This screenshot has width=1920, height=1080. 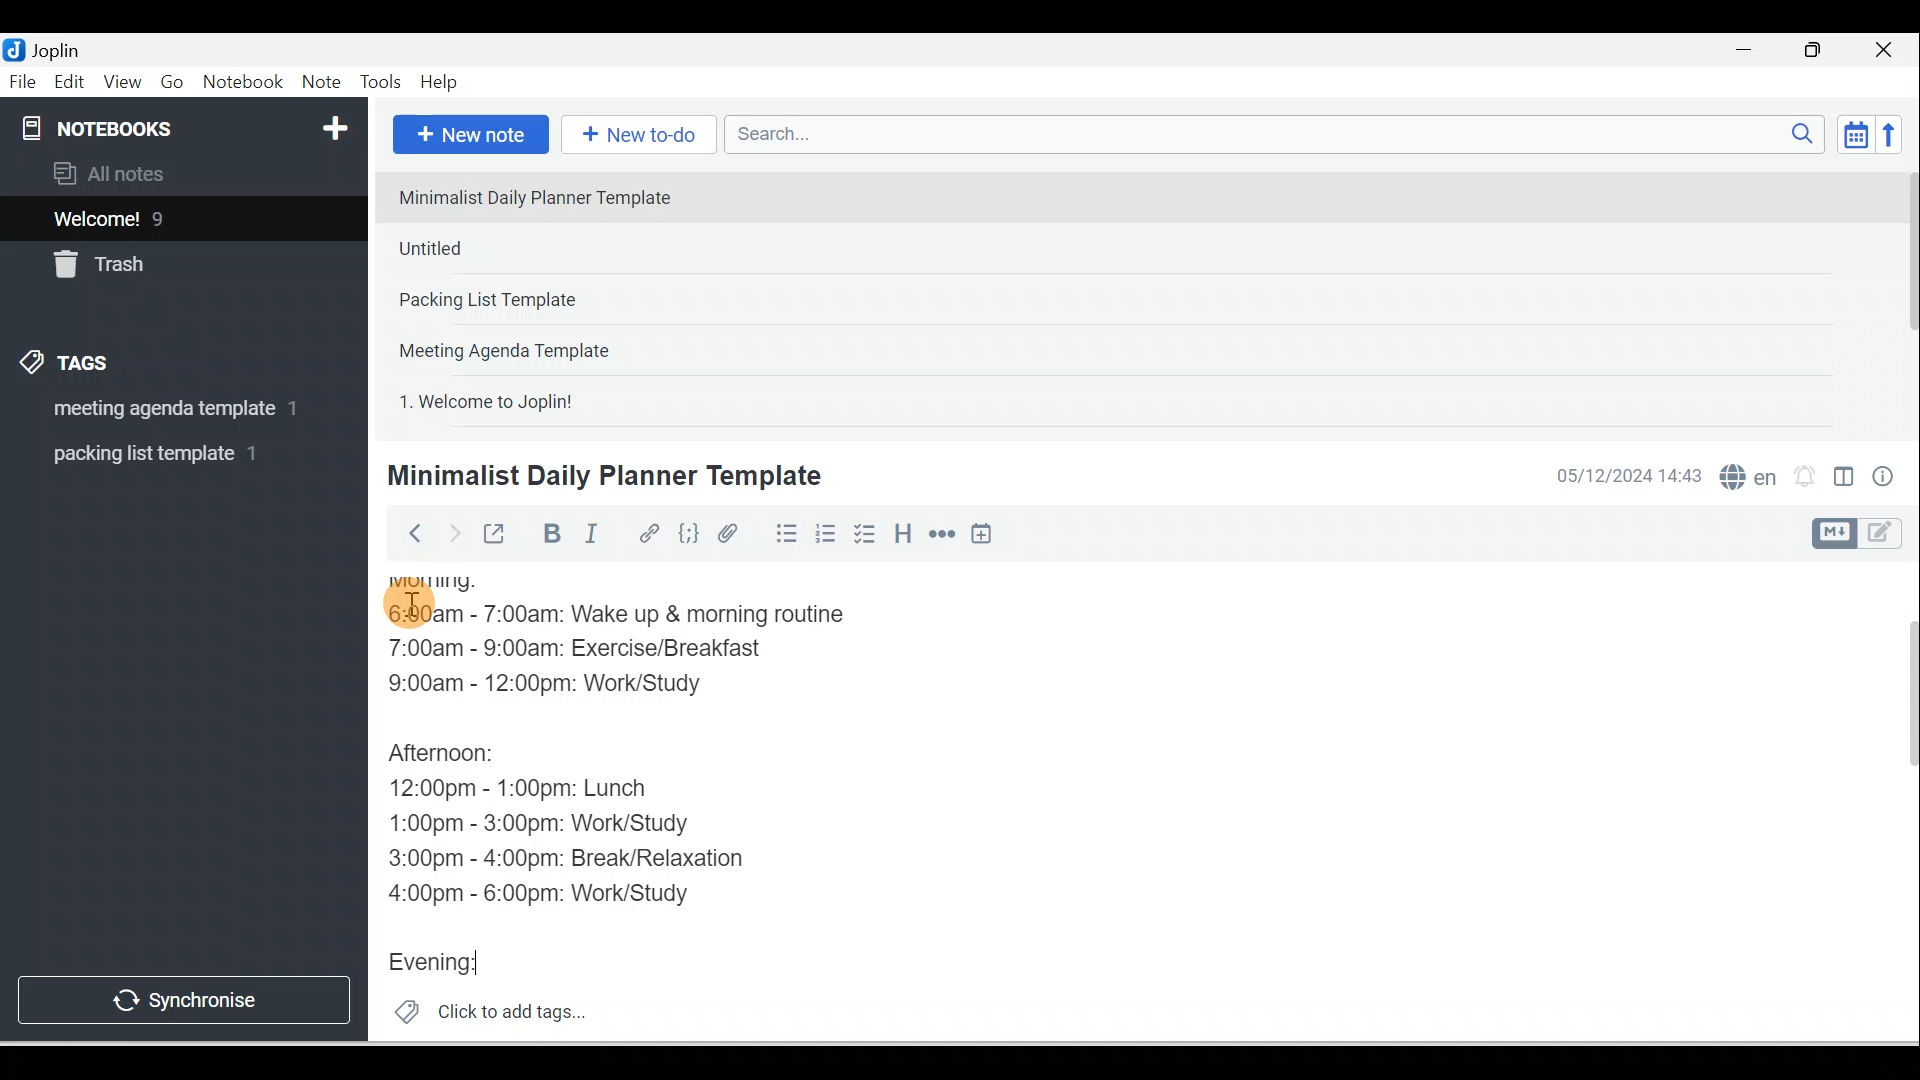 What do you see at coordinates (902, 532) in the screenshot?
I see `Heading` at bounding box center [902, 532].